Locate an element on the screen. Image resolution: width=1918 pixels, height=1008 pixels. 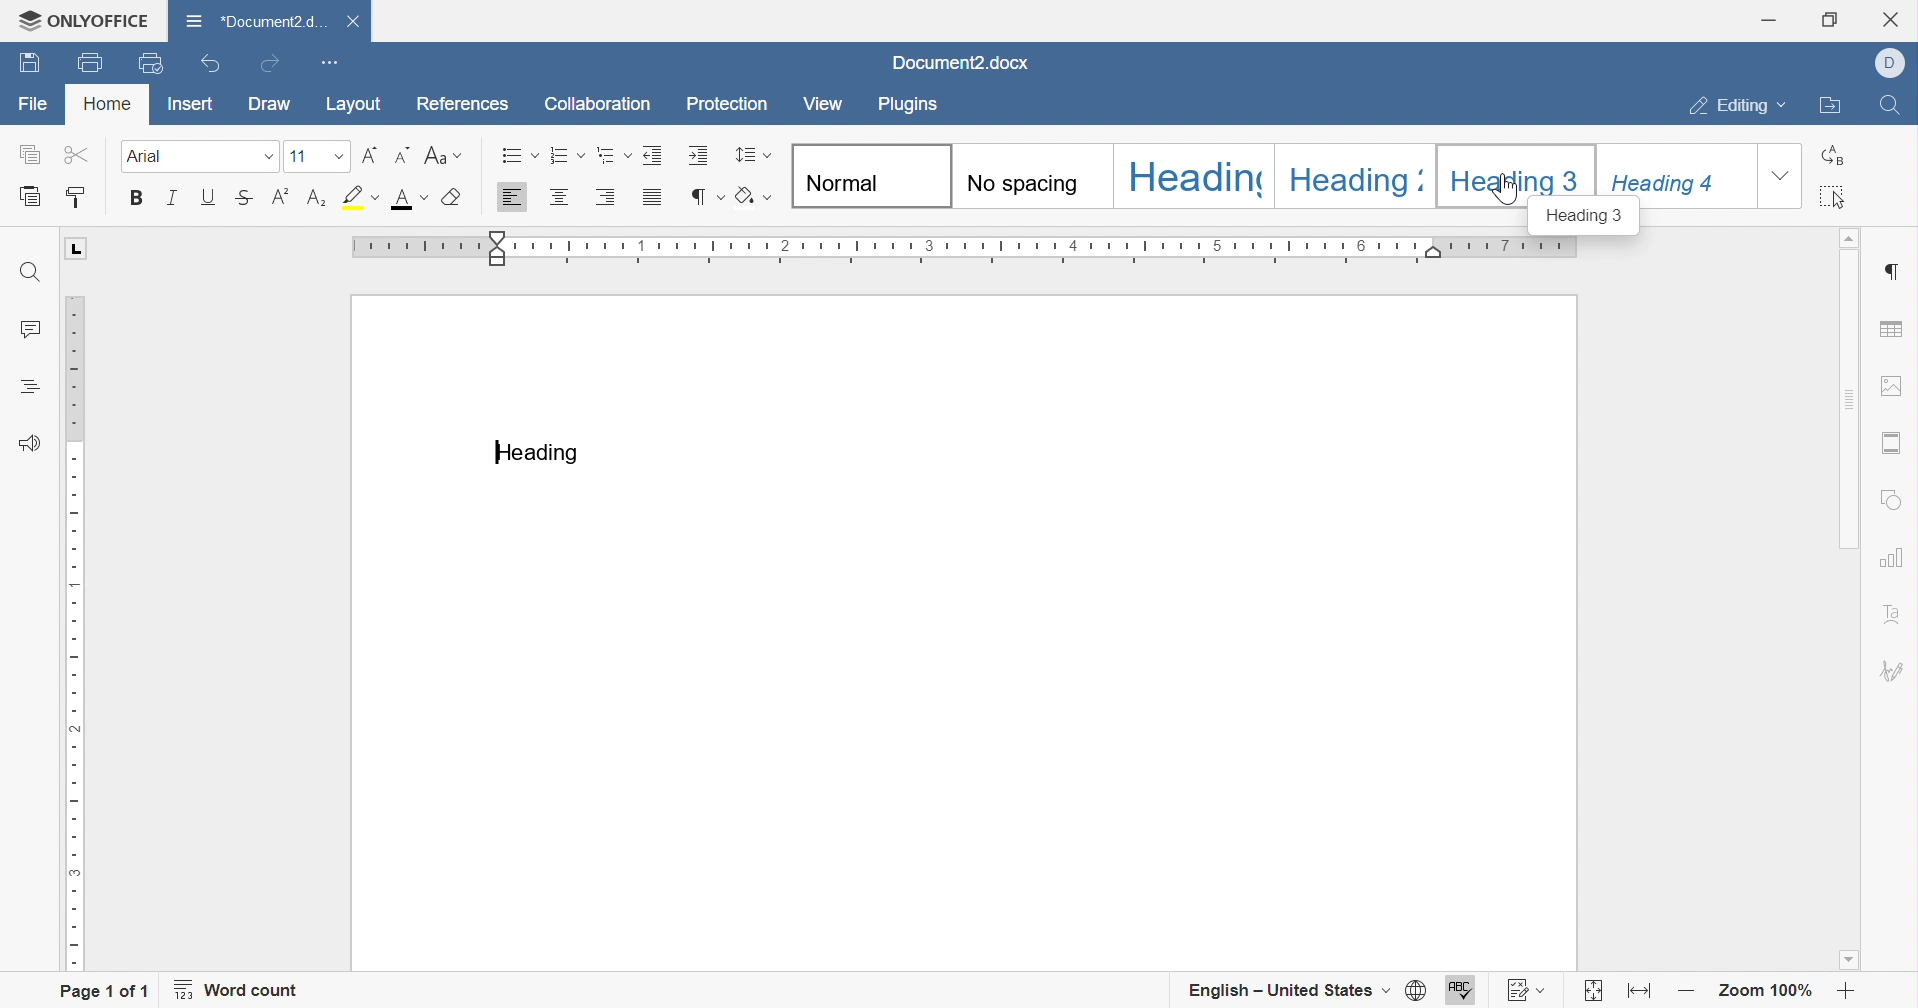
Insert is located at coordinates (189, 102).